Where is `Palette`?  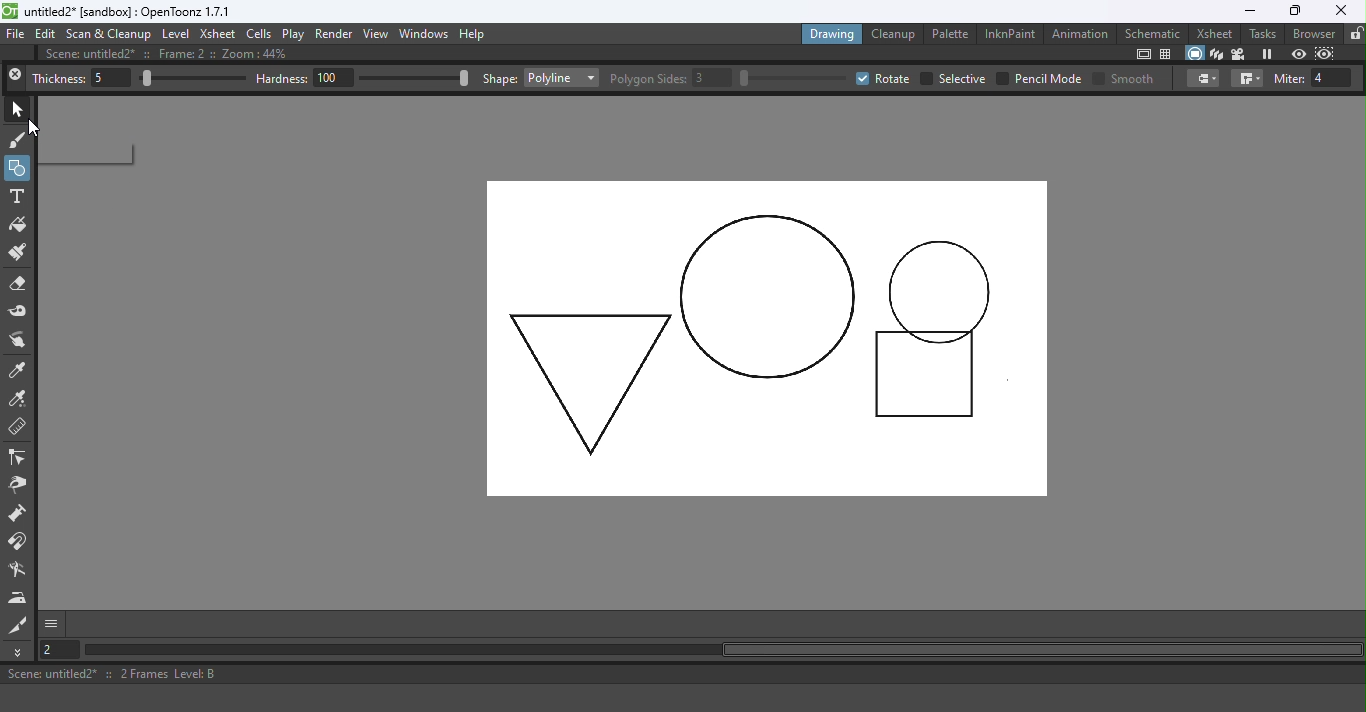 Palette is located at coordinates (949, 35).